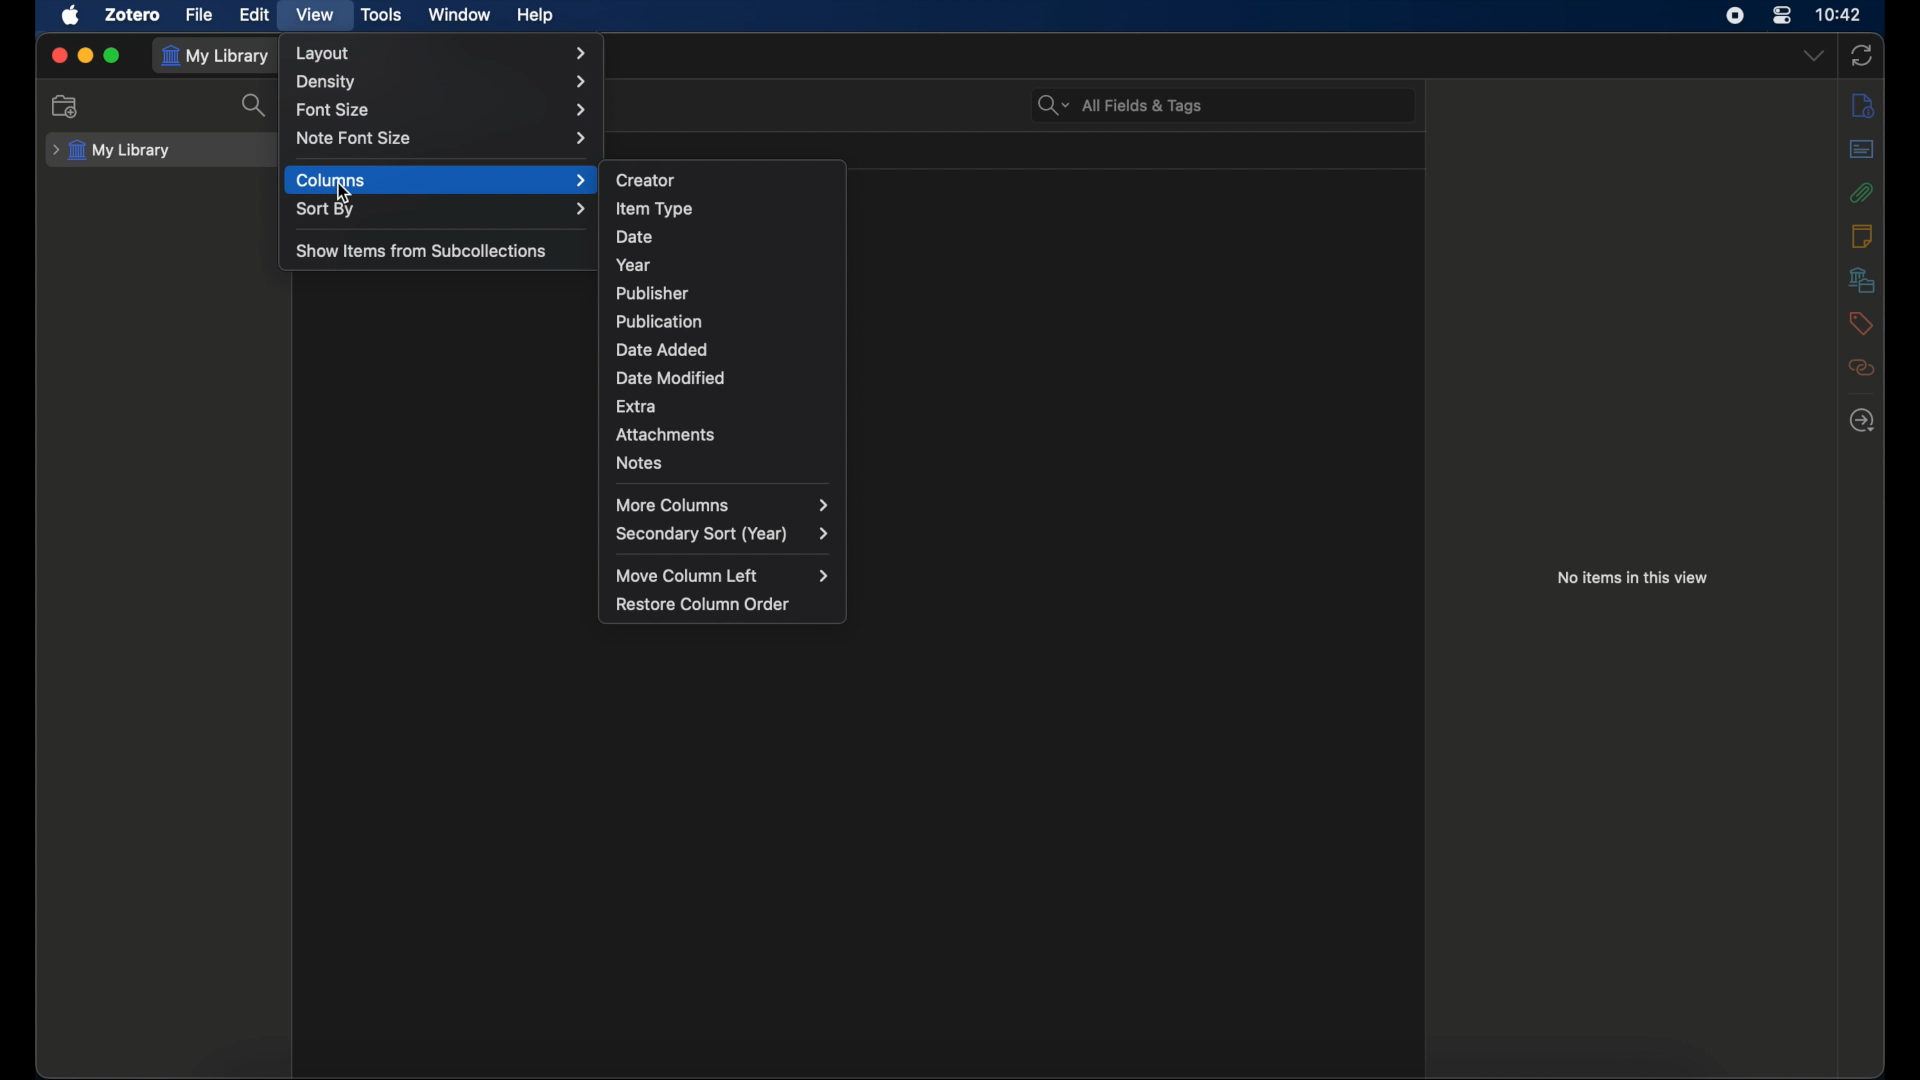 The image size is (1920, 1080). Describe the element at coordinates (84, 56) in the screenshot. I see `minimize` at that location.